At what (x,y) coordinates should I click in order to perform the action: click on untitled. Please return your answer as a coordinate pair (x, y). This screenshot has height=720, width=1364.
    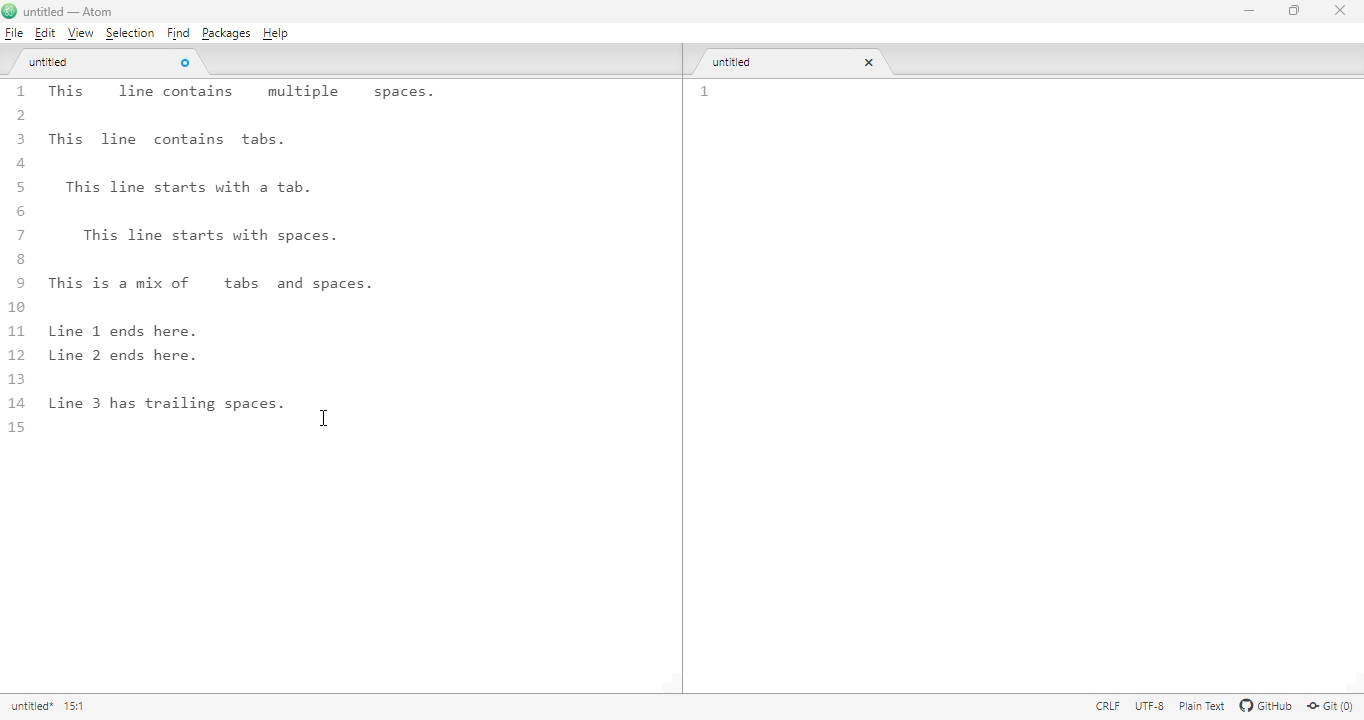
    Looking at the image, I should click on (31, 706).